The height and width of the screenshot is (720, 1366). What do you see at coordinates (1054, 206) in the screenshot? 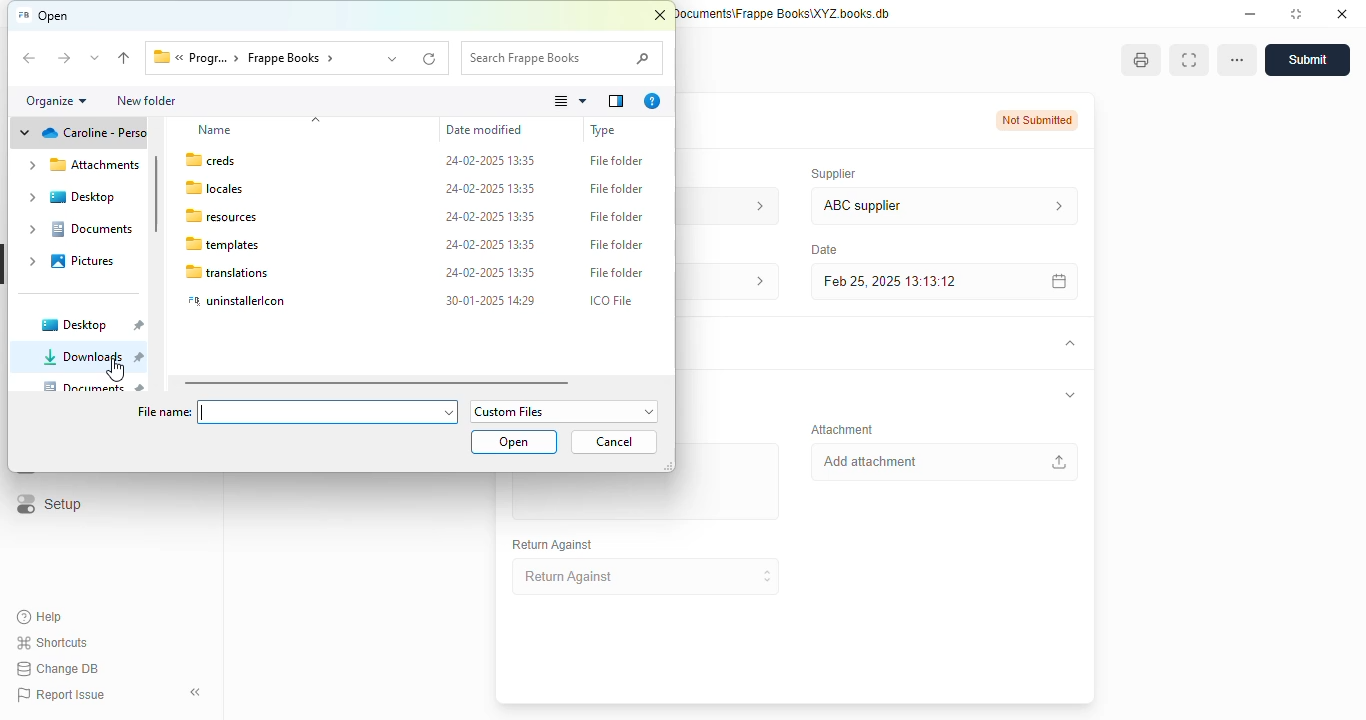
I see `supplier information` at bounding box center [1054, 206].